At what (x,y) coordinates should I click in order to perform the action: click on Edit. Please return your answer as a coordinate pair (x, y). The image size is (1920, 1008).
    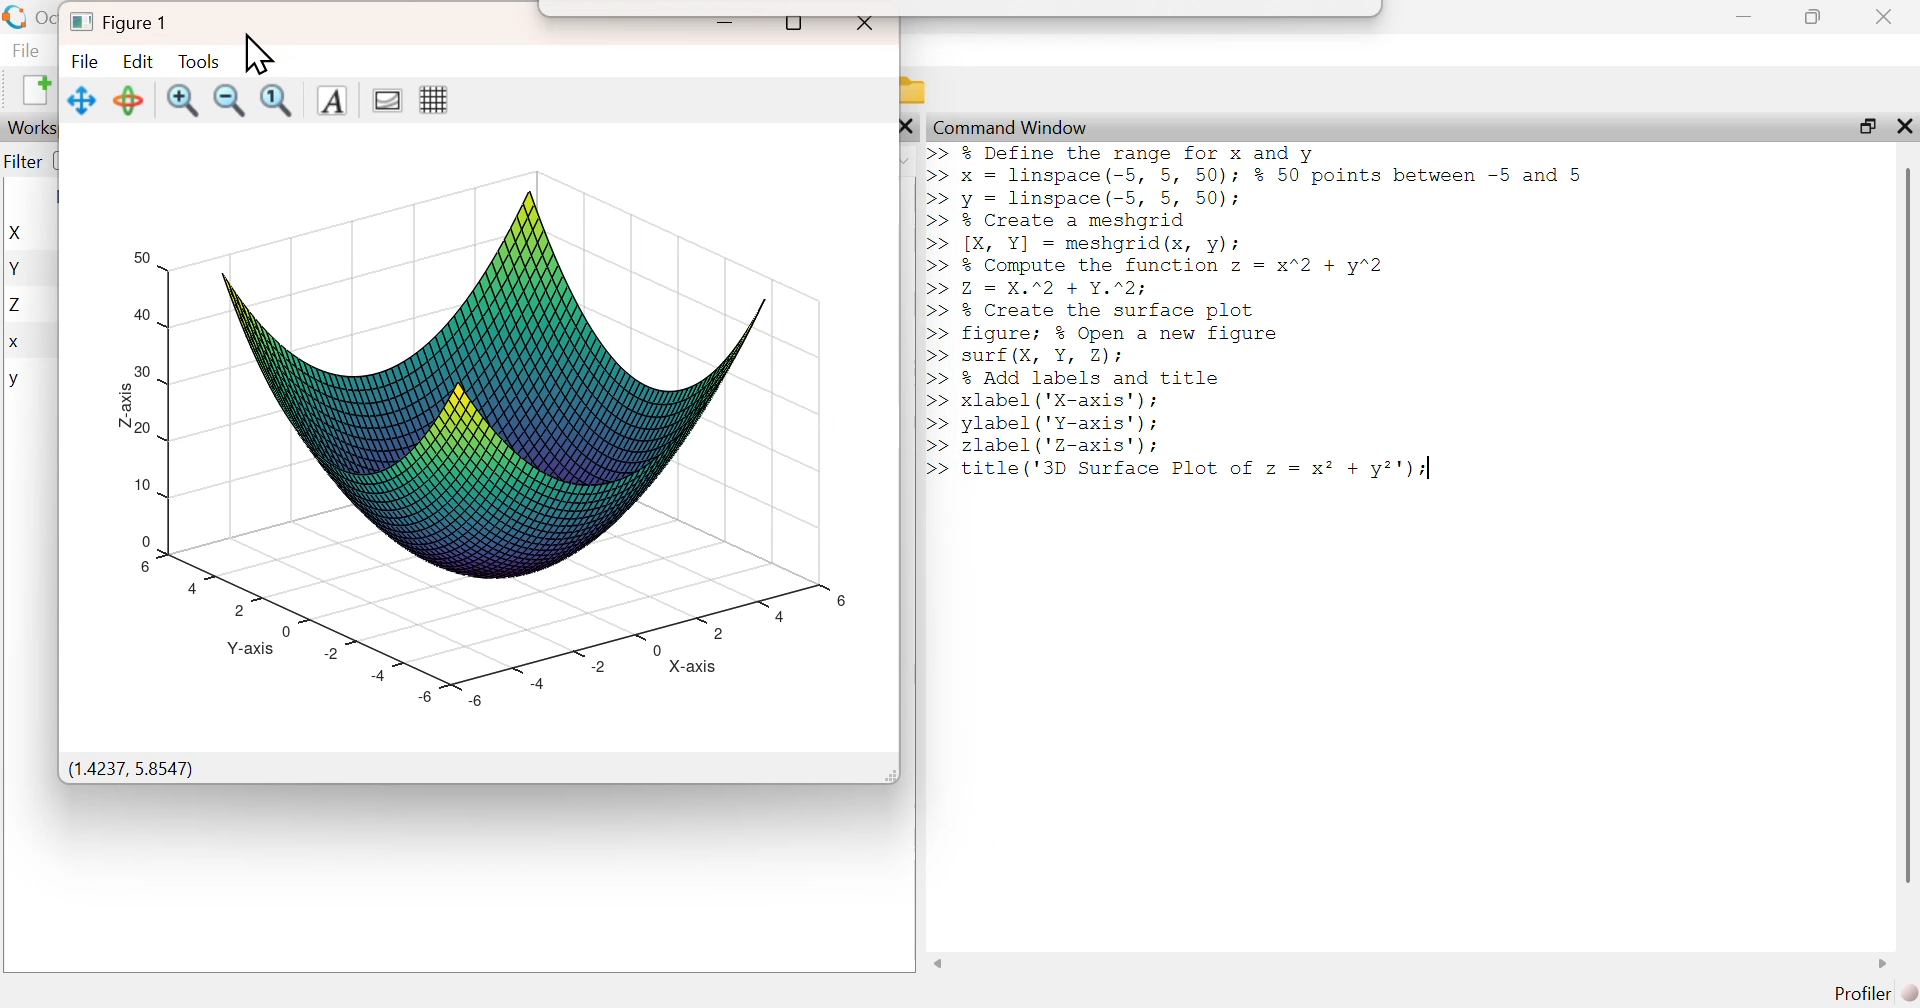
    Looking at the image, I should click on (137, 60).